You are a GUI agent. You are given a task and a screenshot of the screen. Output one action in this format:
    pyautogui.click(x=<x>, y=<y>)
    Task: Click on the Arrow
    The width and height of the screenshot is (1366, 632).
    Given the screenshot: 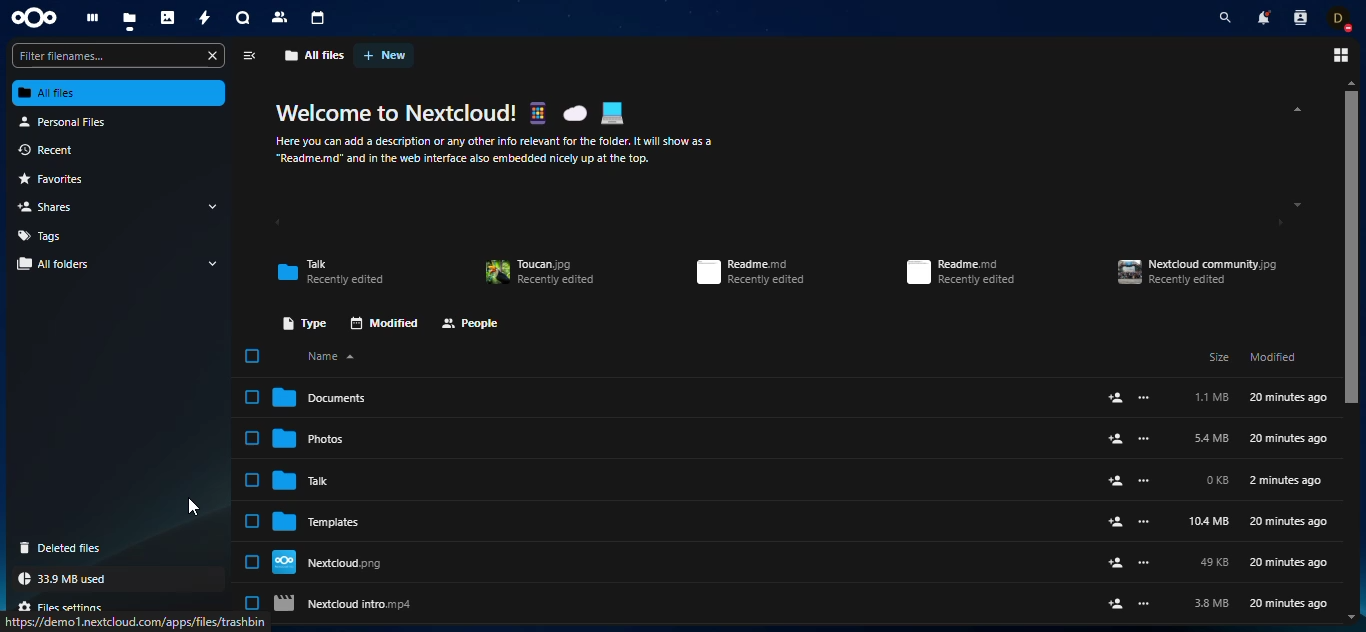 What is the action you would take?
    pyautogui.click(x=207, y=263)
    